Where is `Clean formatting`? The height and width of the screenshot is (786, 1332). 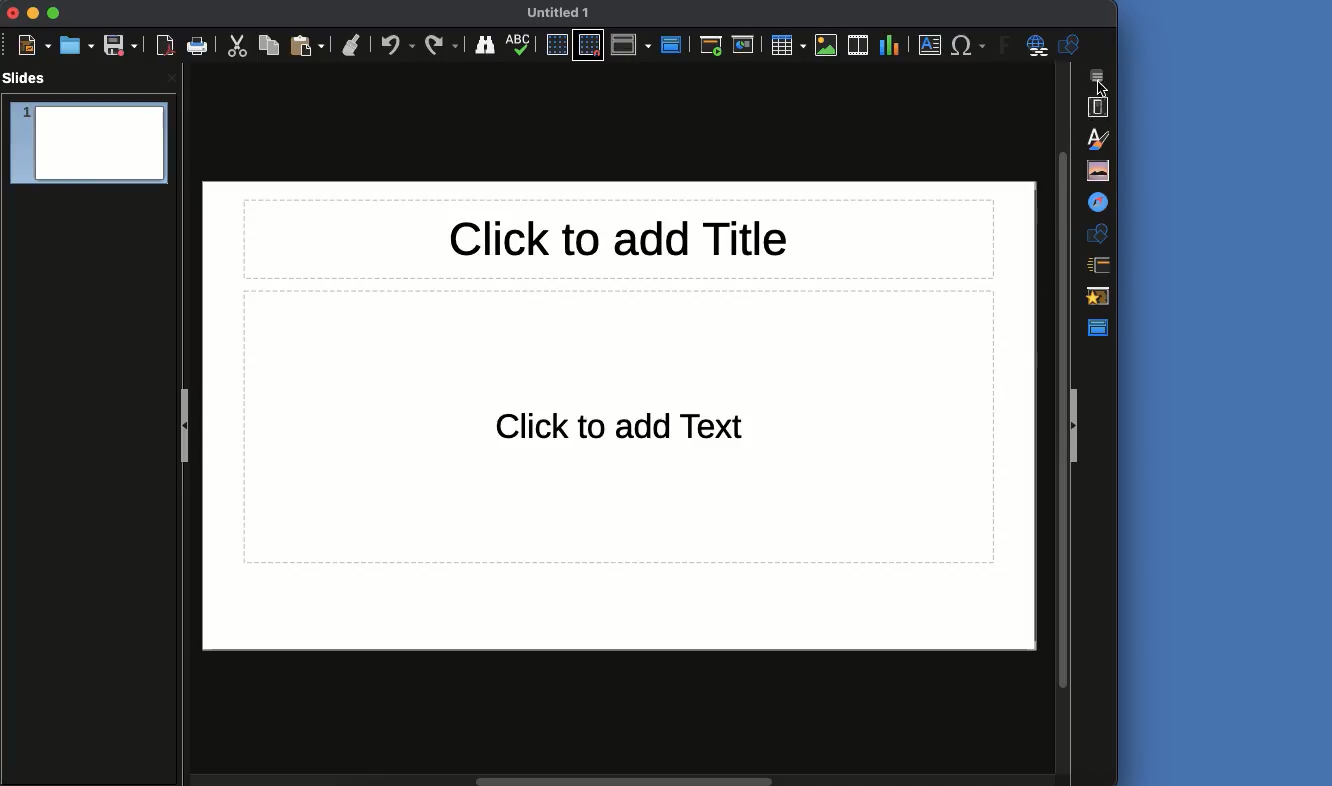
Clean formatting is located at coordinates (354, 44).